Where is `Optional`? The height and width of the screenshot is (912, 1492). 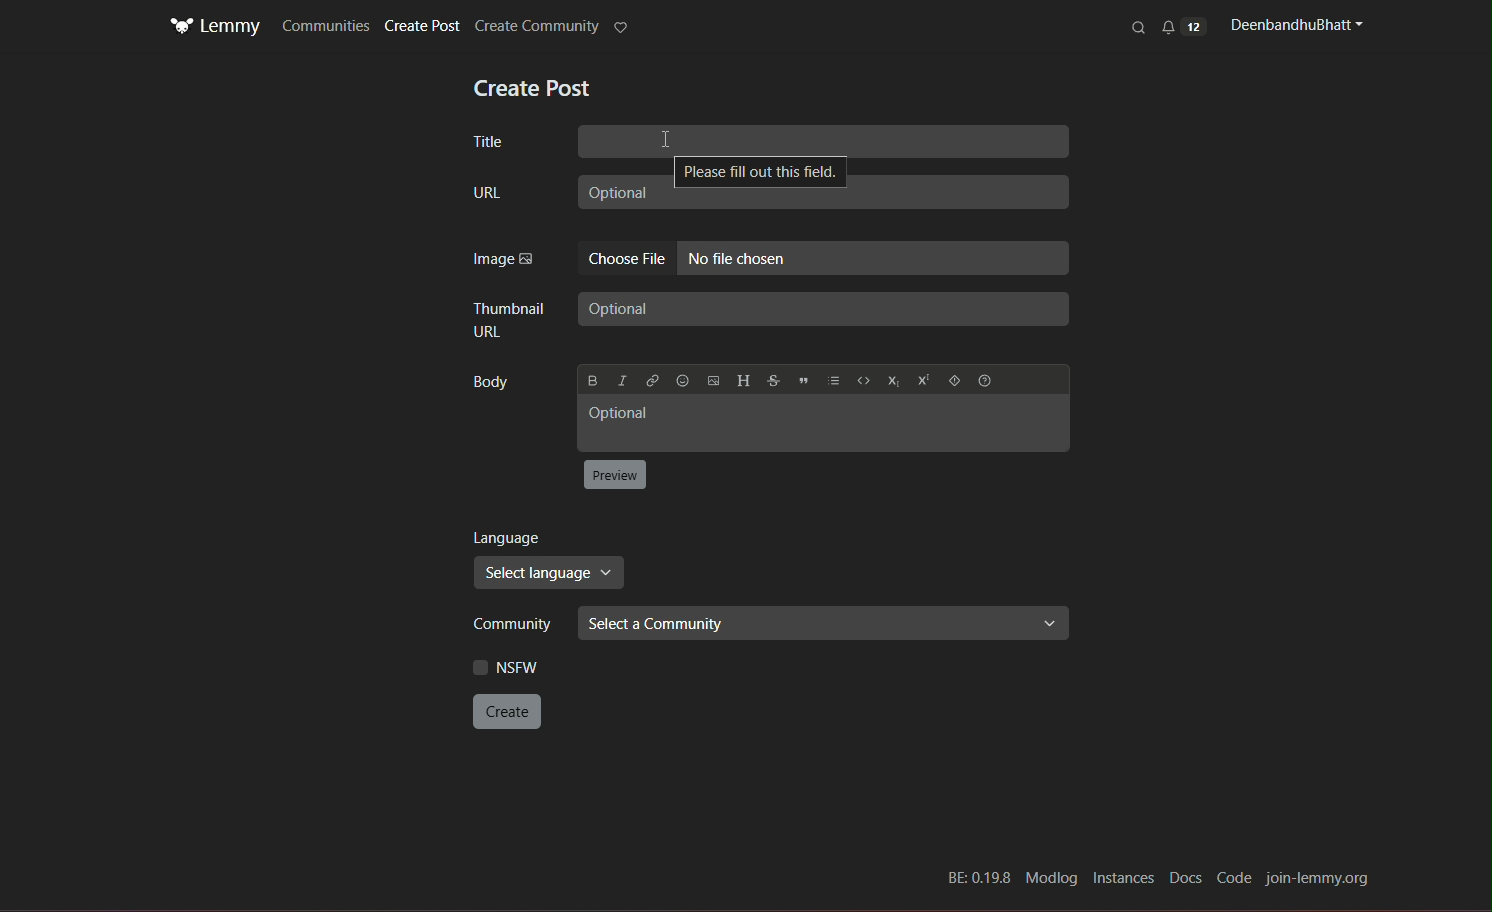 Optional is located at coordinates (822, 198).